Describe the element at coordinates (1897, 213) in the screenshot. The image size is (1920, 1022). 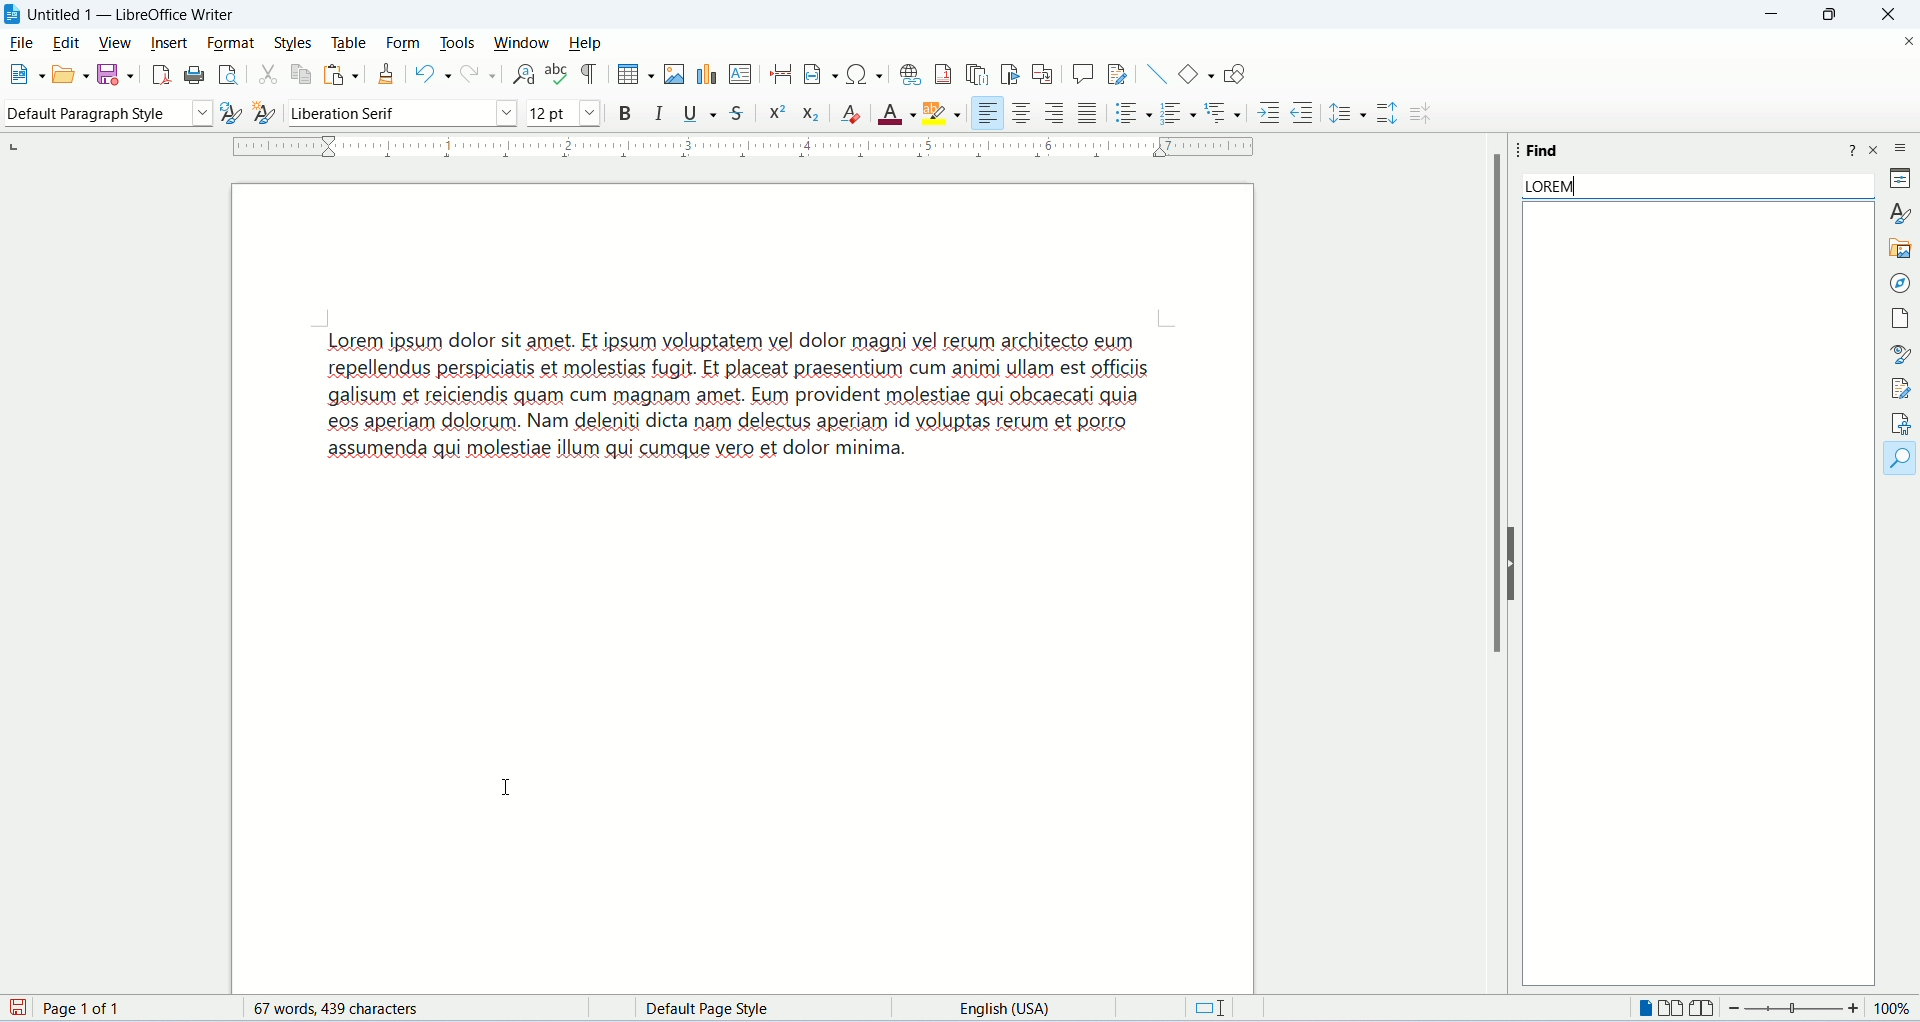
I see `style` at that location.